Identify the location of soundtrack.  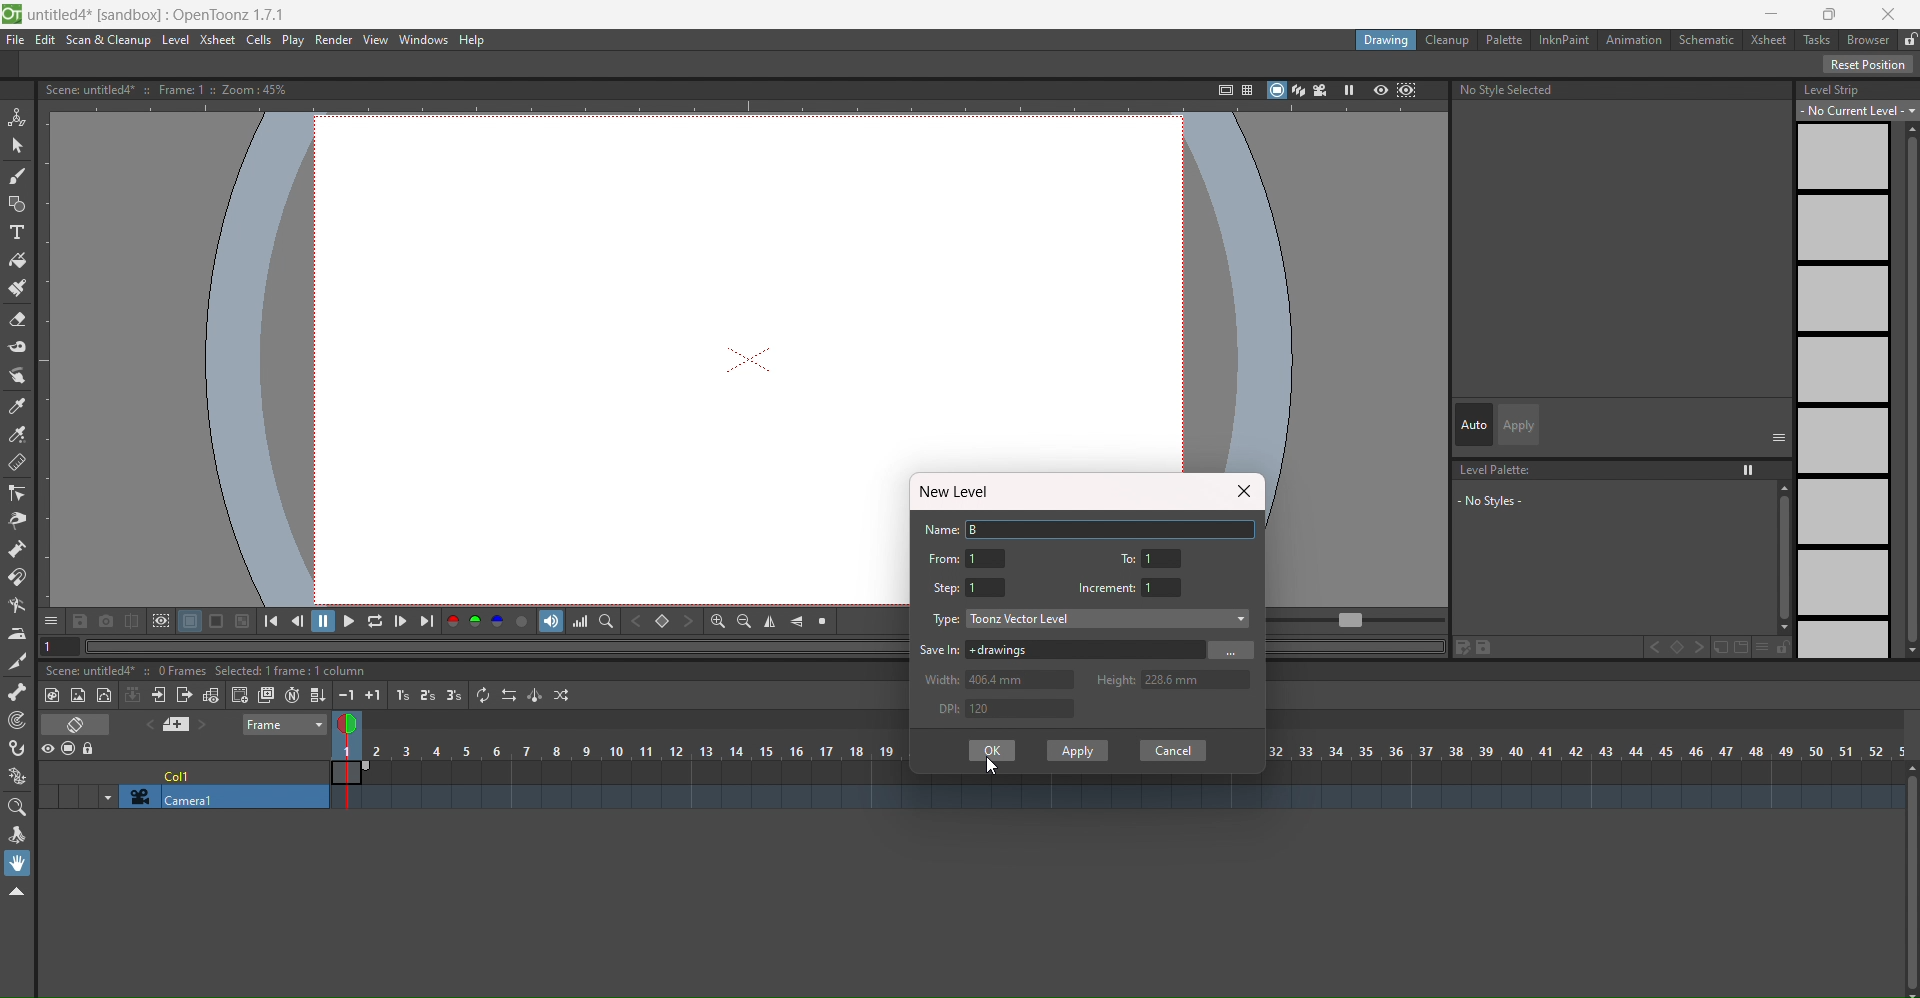
(551, 621).